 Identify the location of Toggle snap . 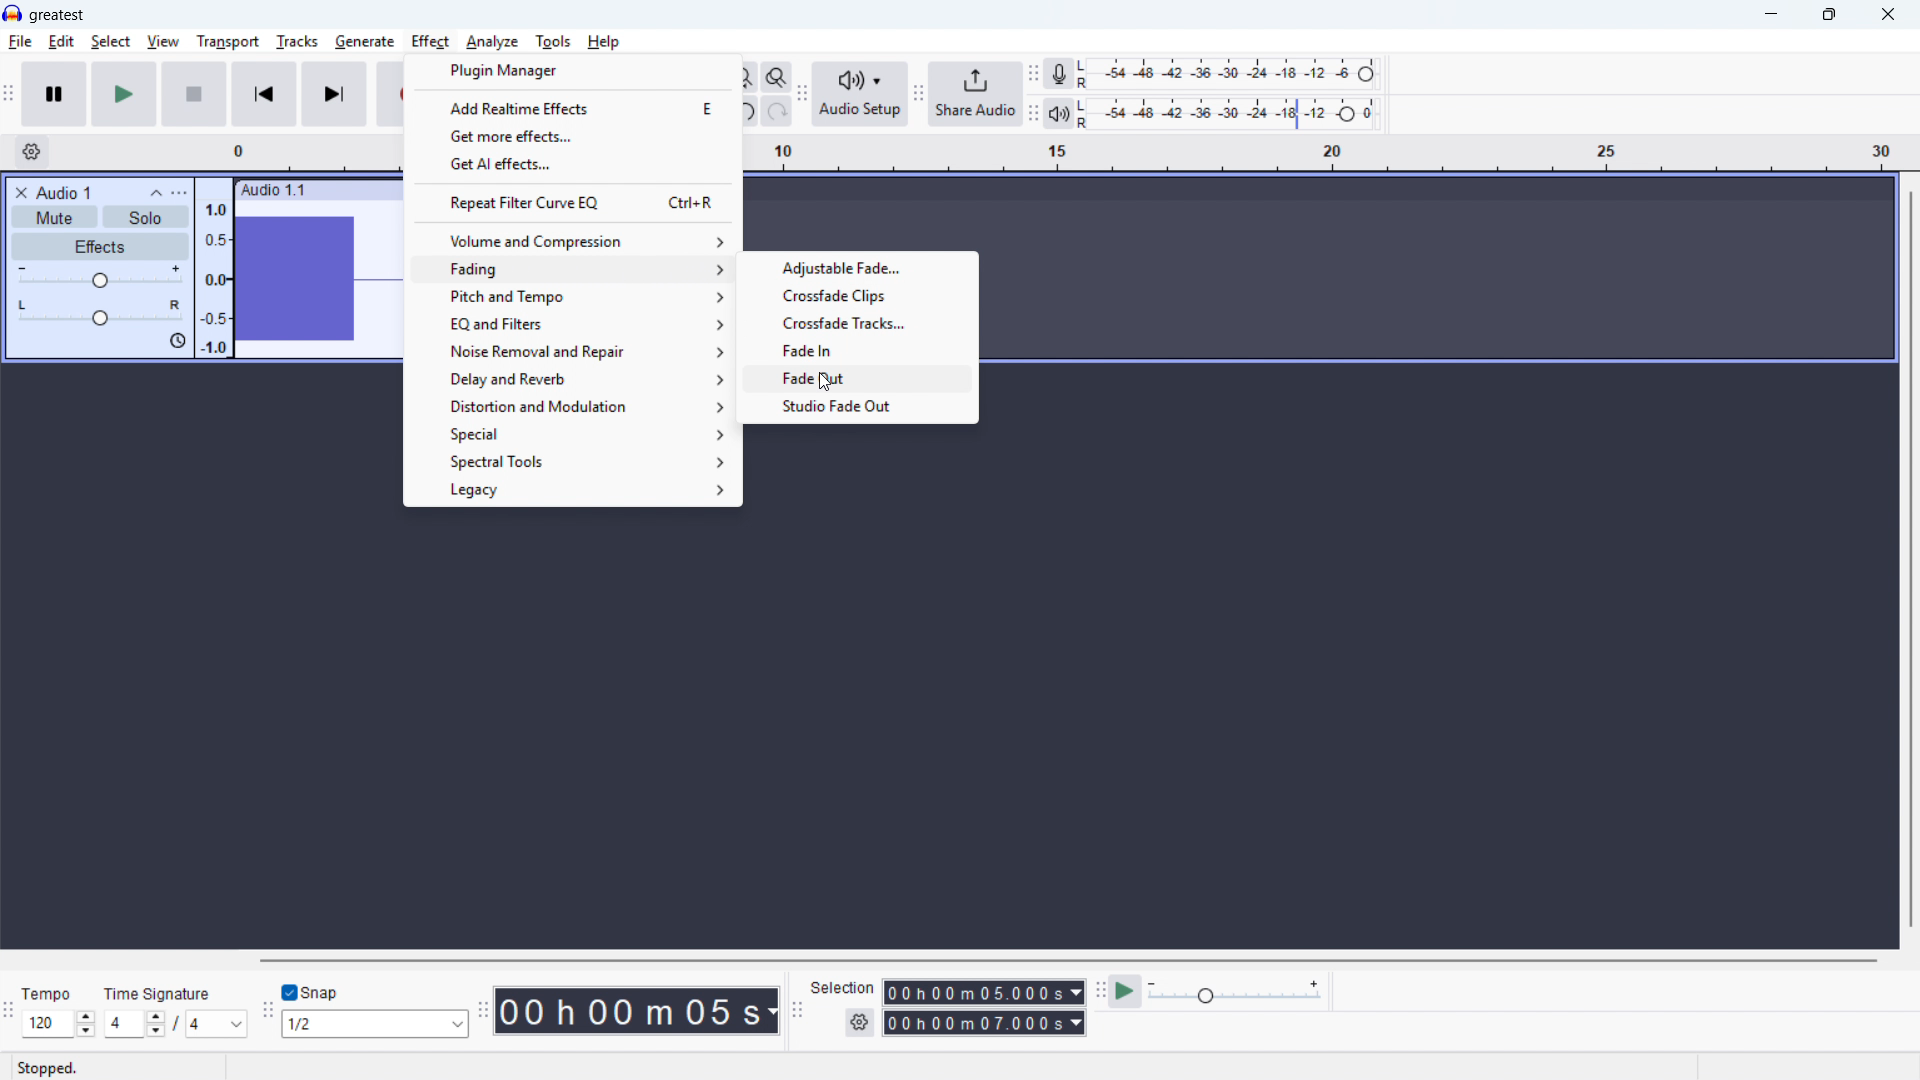
(314, 992).